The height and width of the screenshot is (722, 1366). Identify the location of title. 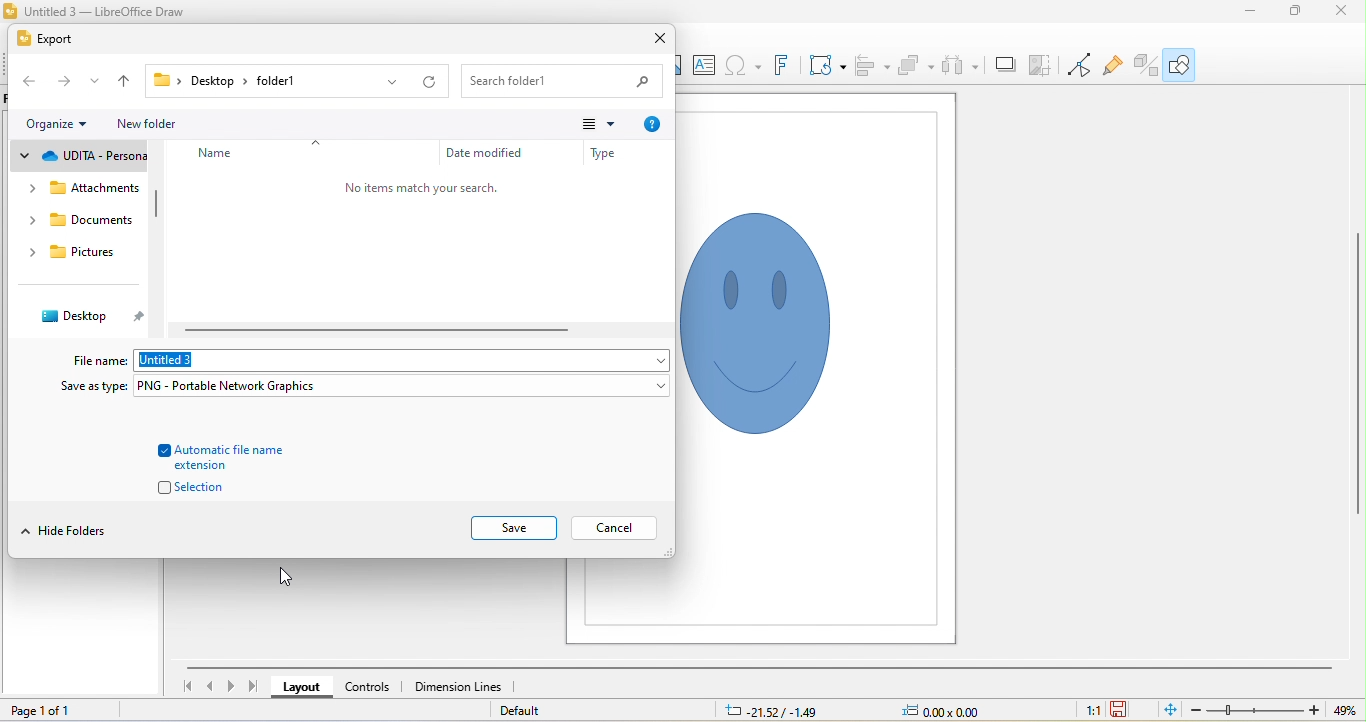
(96, 11).